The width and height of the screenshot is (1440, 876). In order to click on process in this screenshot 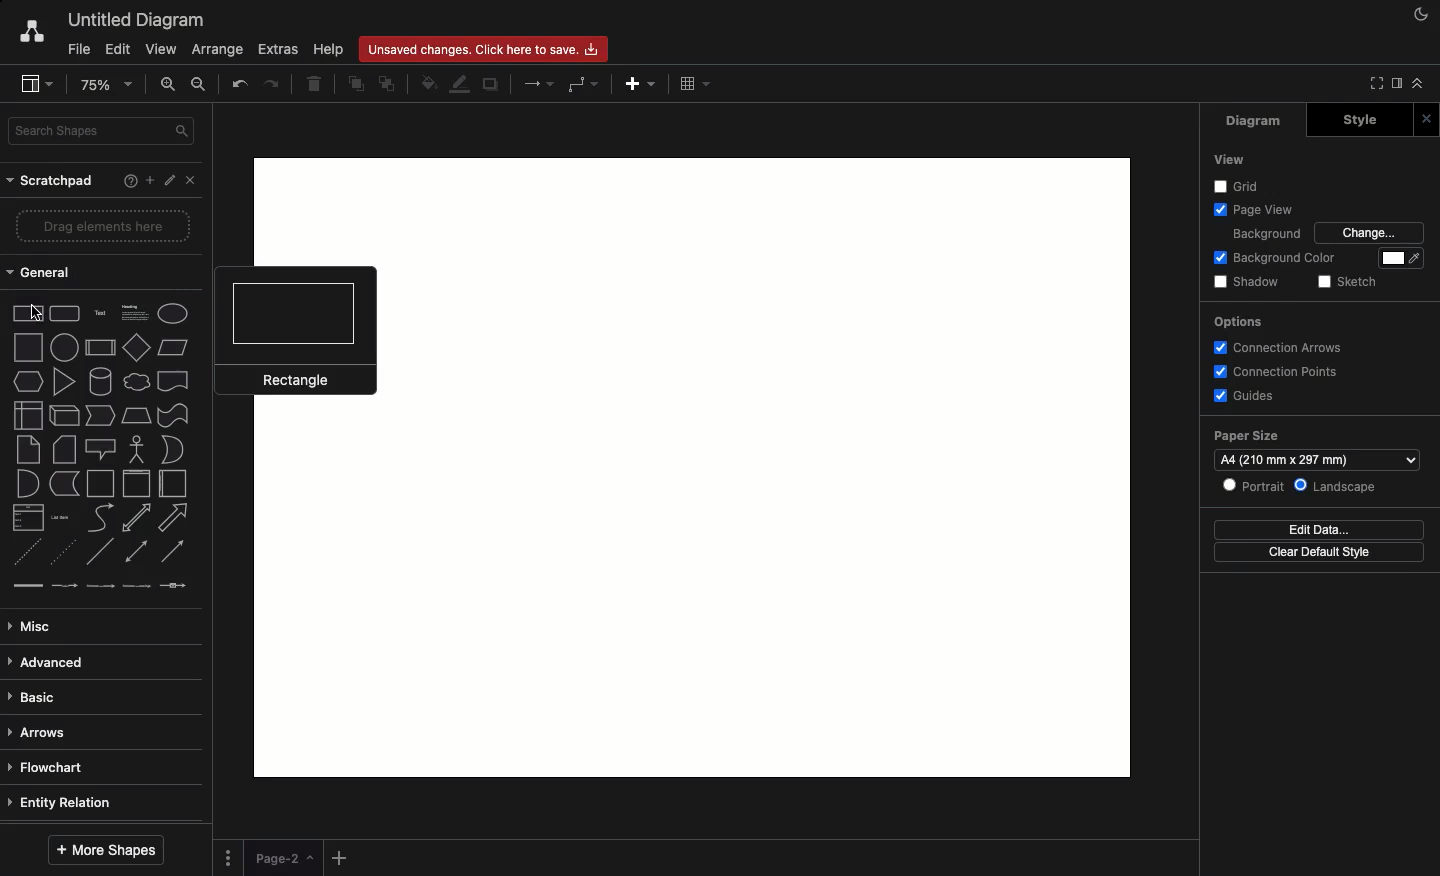, I will do `click(99, 349)`.